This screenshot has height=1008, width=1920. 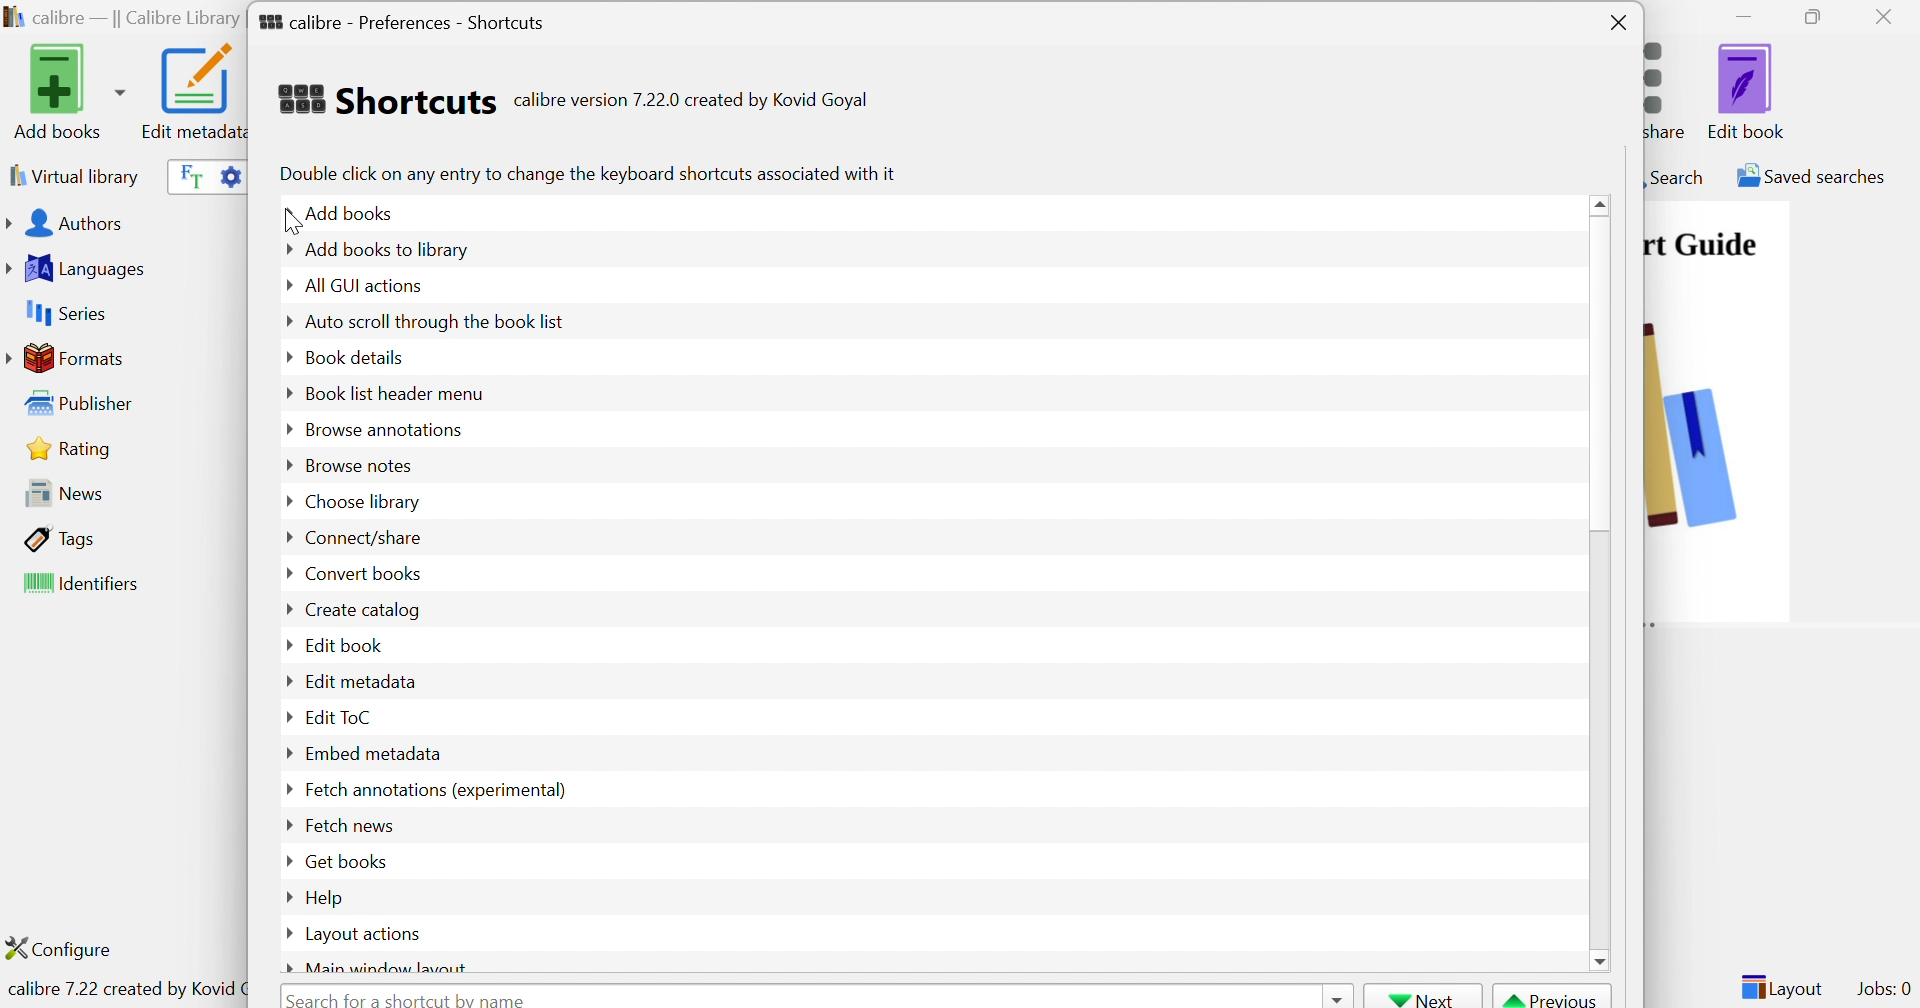 I want to click on Next, so click(x=1423, y=997).